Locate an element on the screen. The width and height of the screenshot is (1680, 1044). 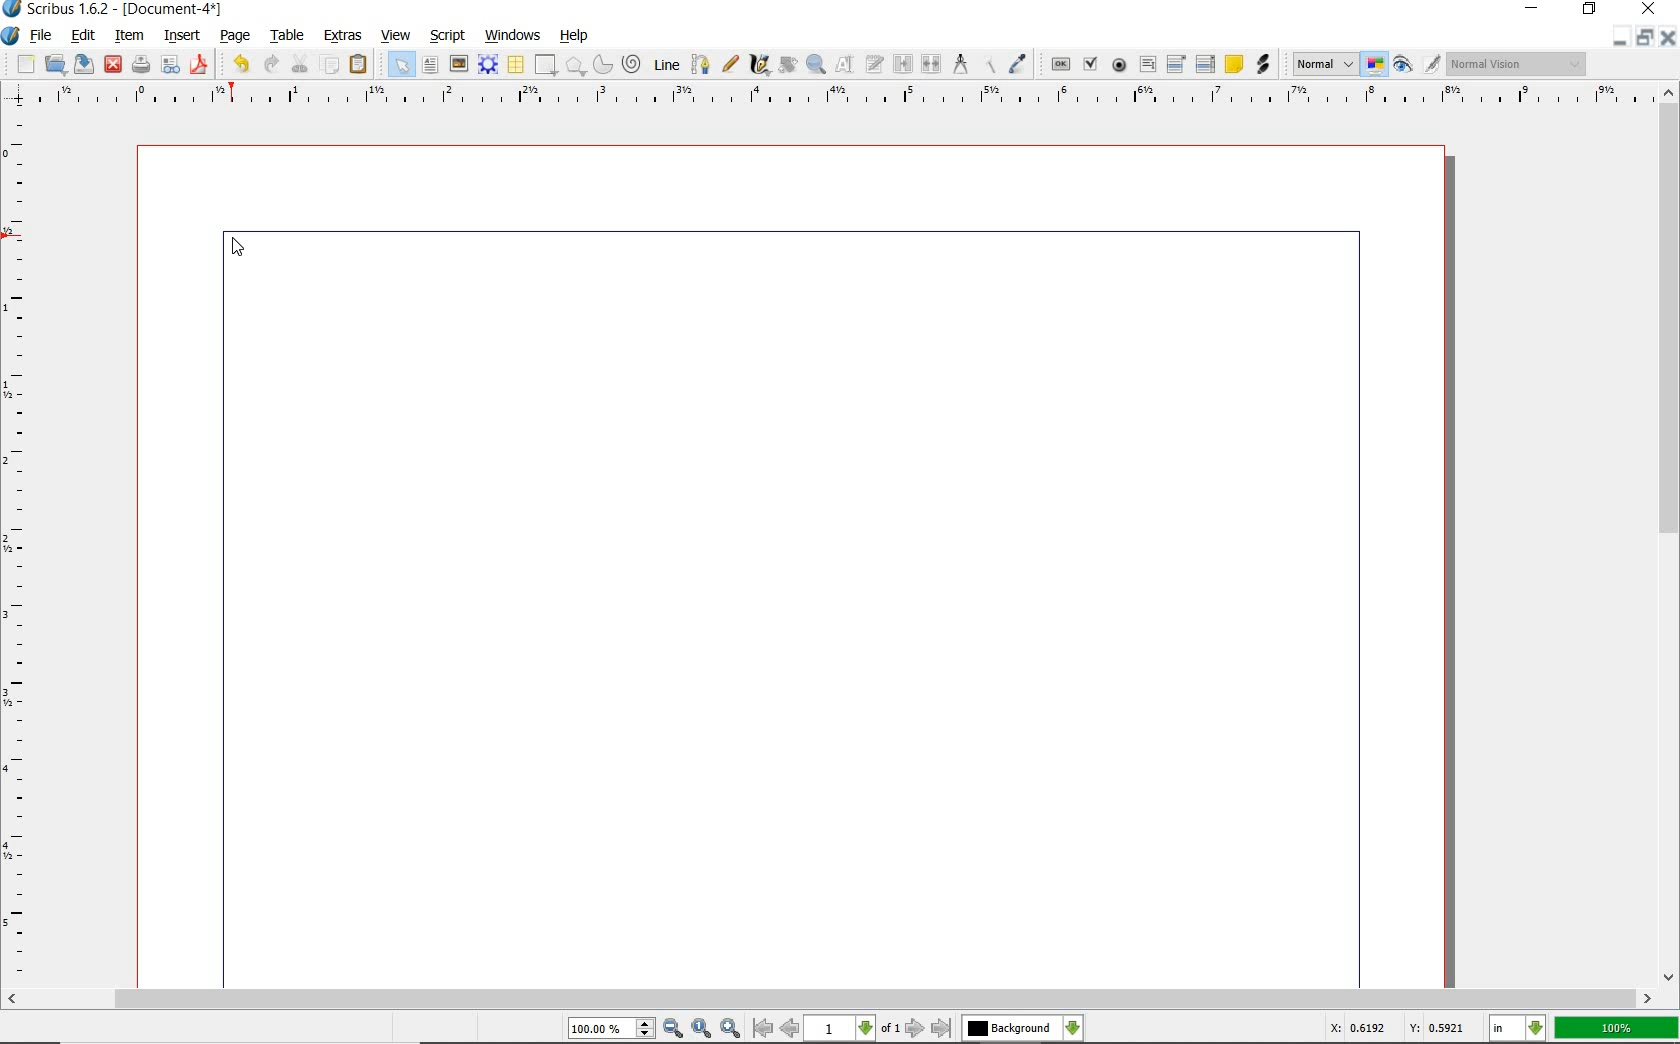
windows is located at coordinates (512, 35).